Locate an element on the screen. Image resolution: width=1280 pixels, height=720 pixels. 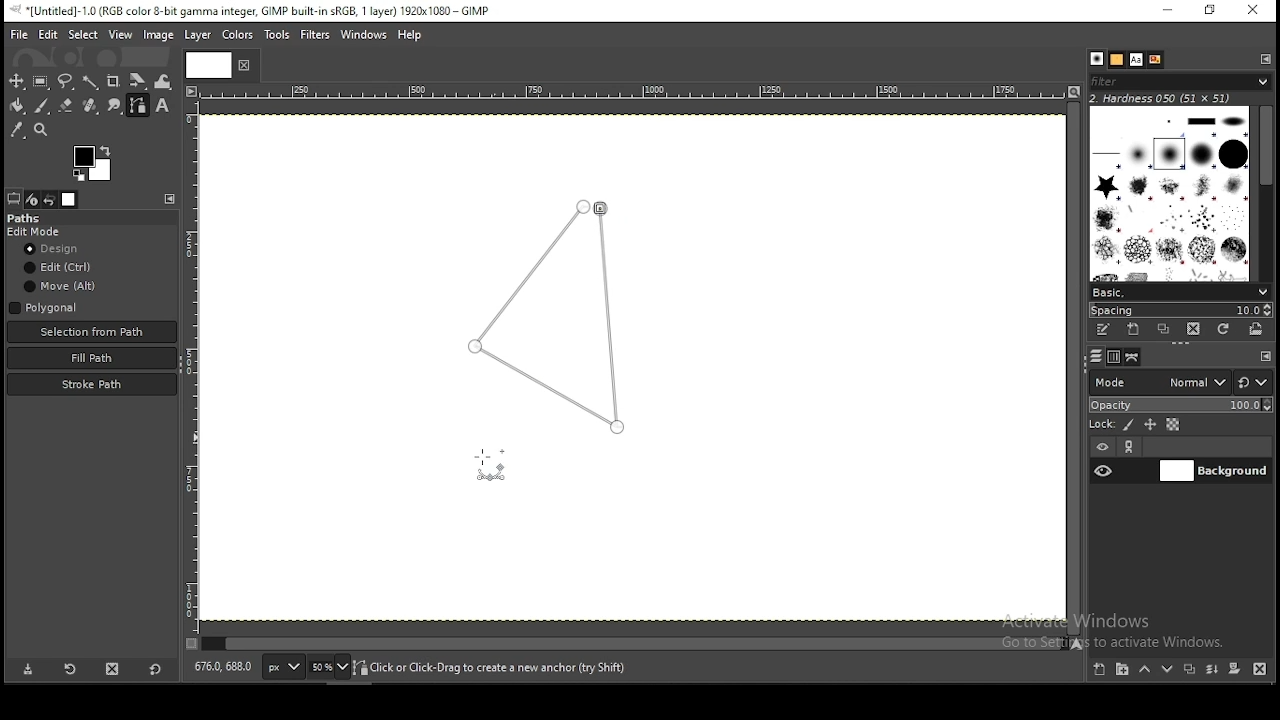
warp transform is located at coordinates (164, 81).